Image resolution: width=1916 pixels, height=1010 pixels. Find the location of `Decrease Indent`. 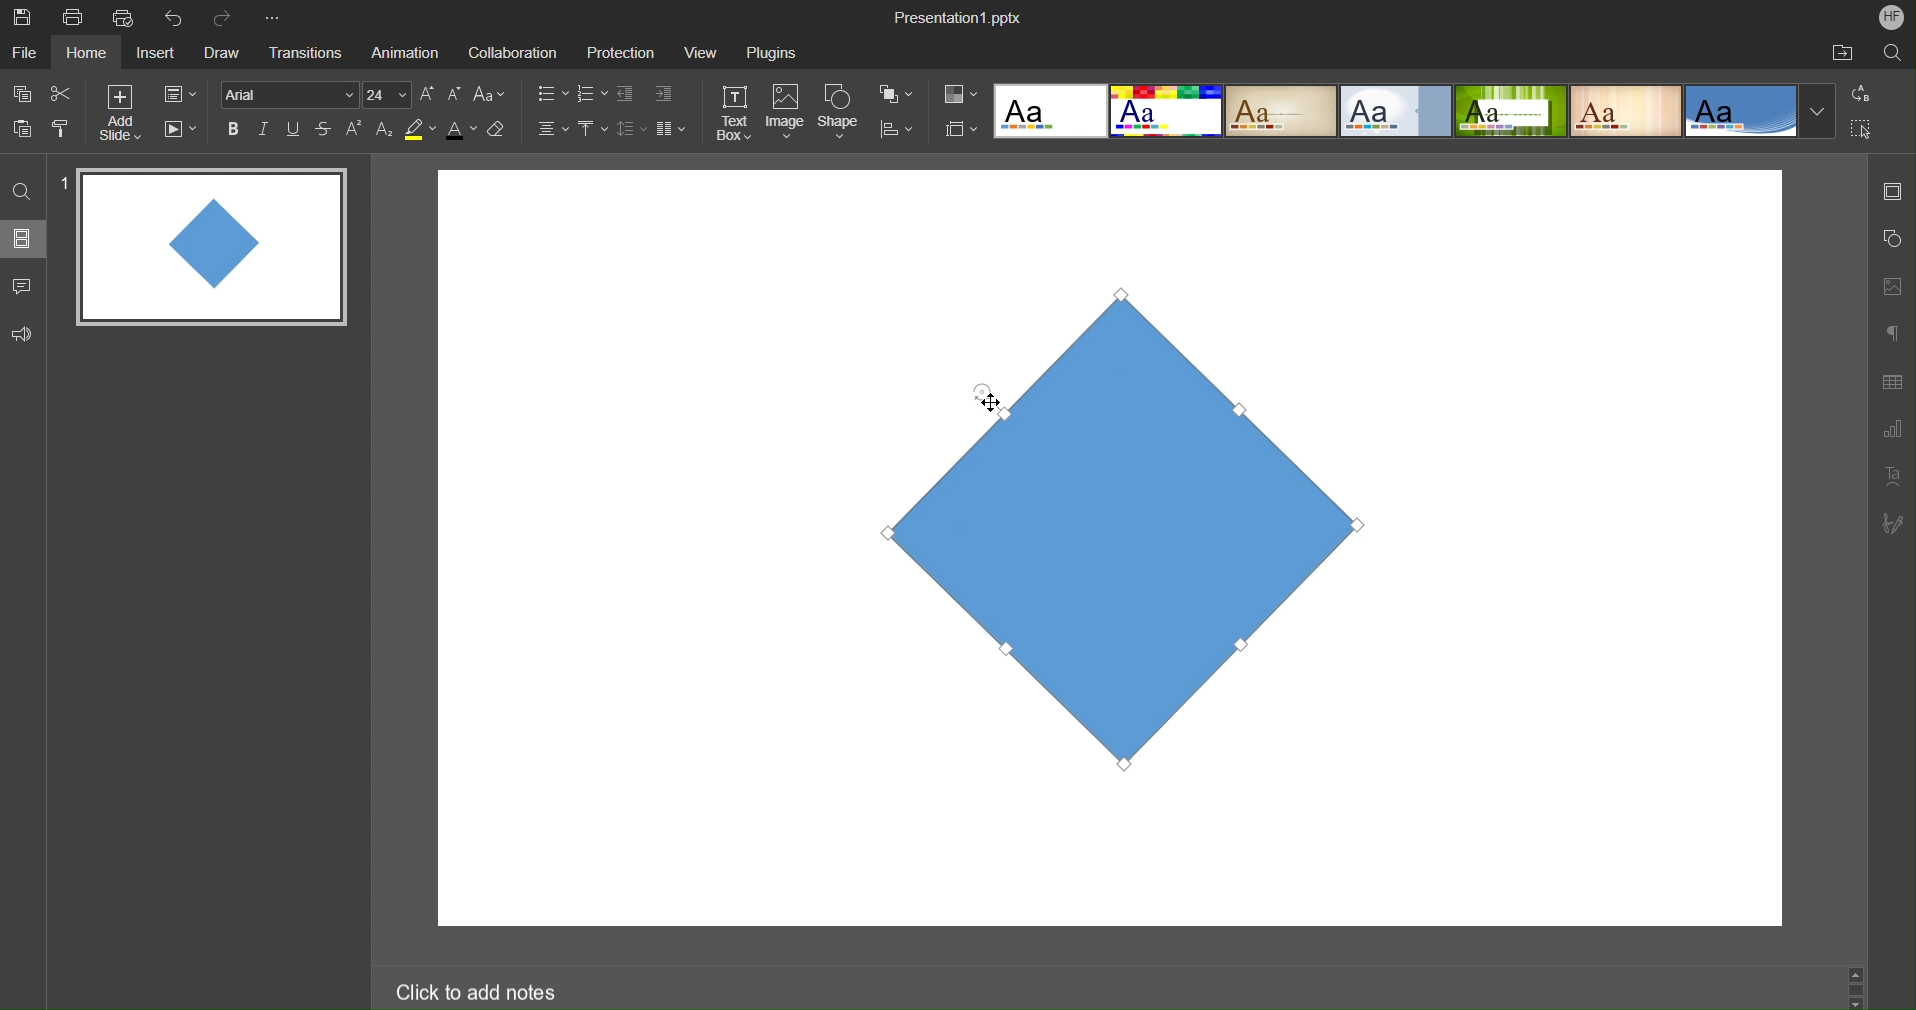

Decrease Indent is located at coordinates (626, 94).